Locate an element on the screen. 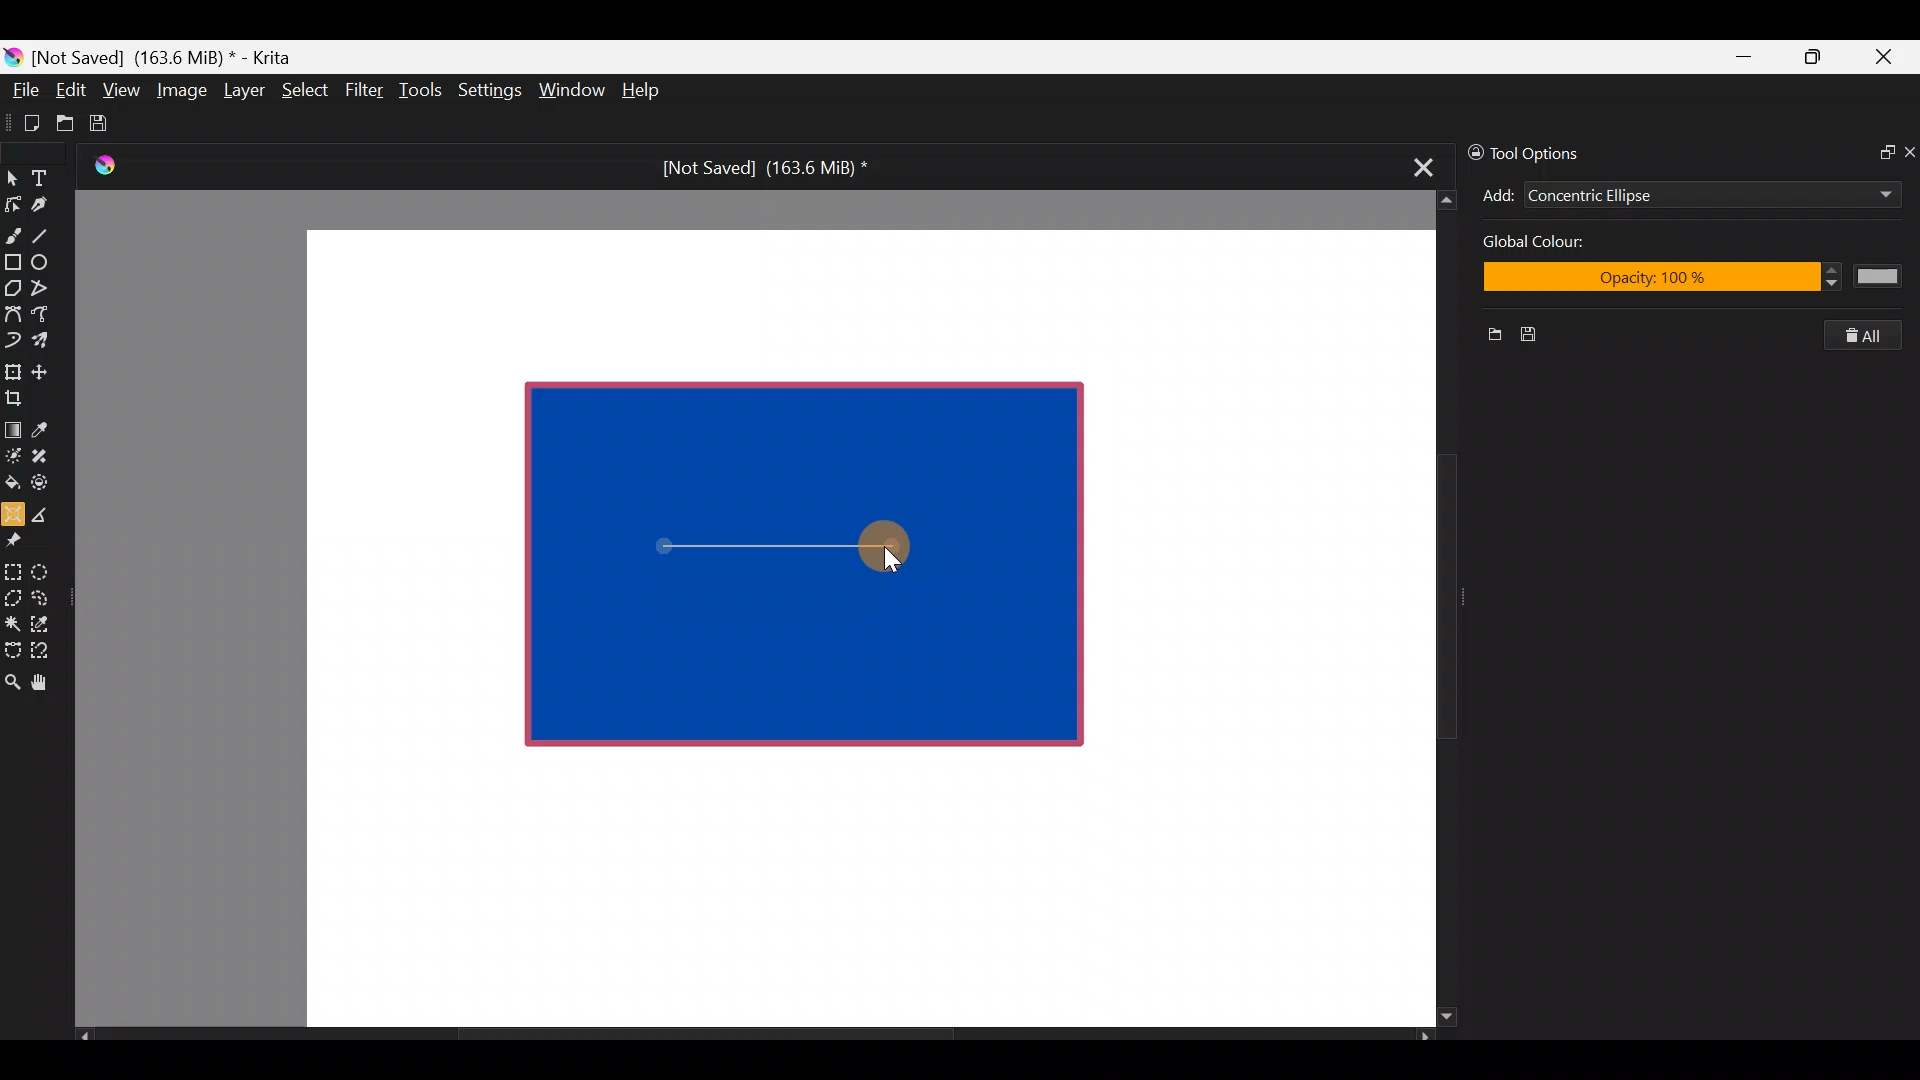  Bezier curve tool is located at coordinates (12, 316).